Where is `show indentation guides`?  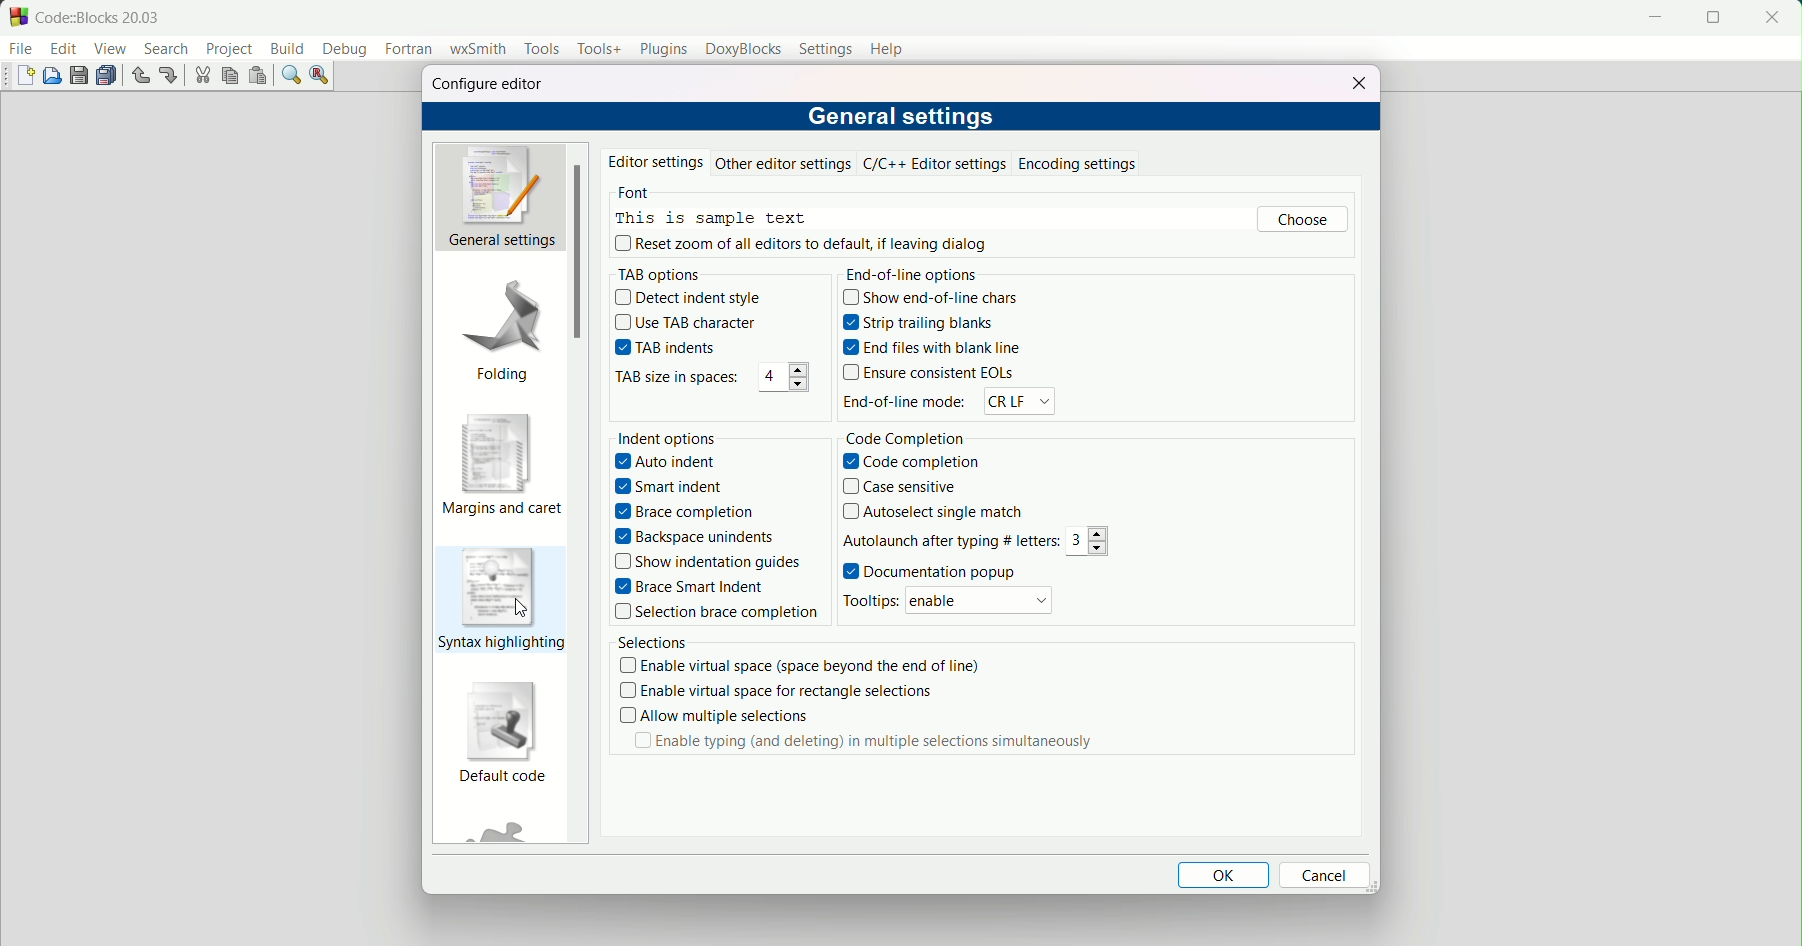
show indentation guides is located at coordinates (708, 562).